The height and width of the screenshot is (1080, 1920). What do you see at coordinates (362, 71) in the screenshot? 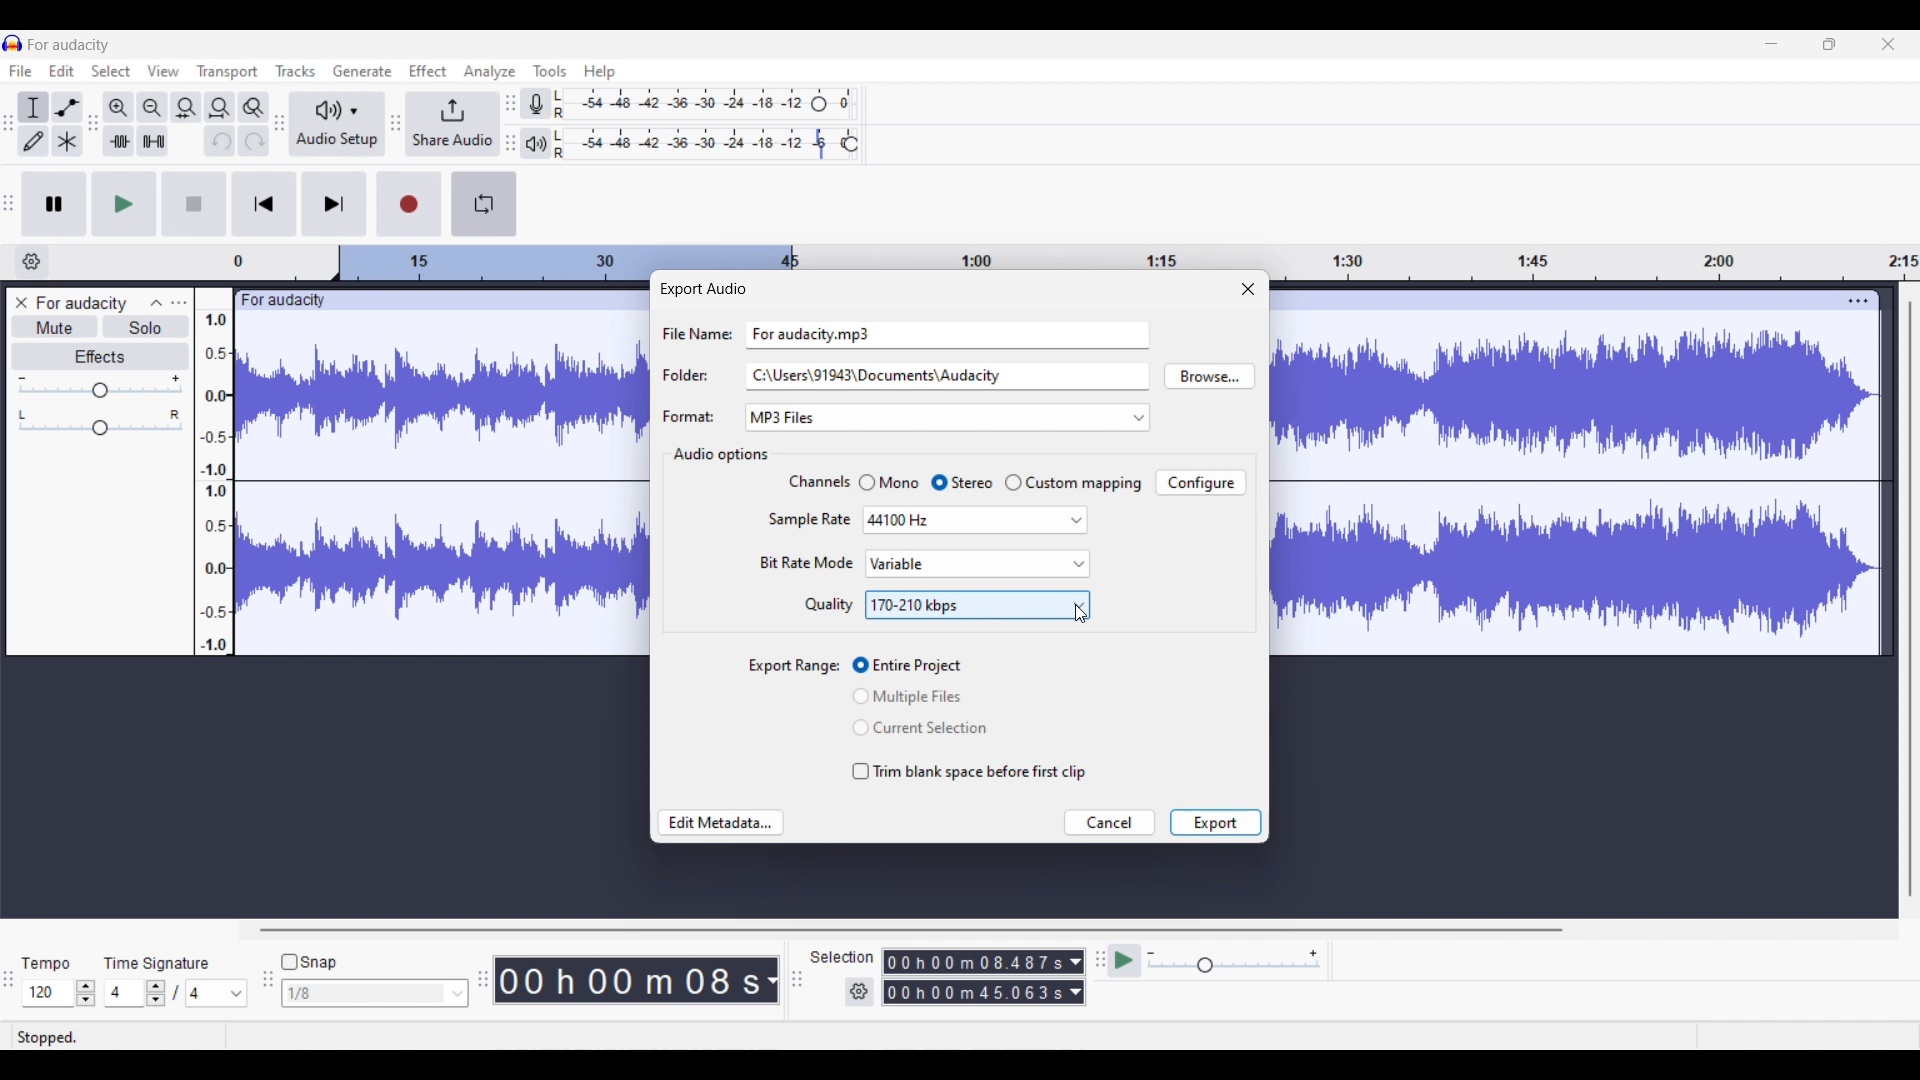
I see `Generate menu` at bounding box center [362, 71].